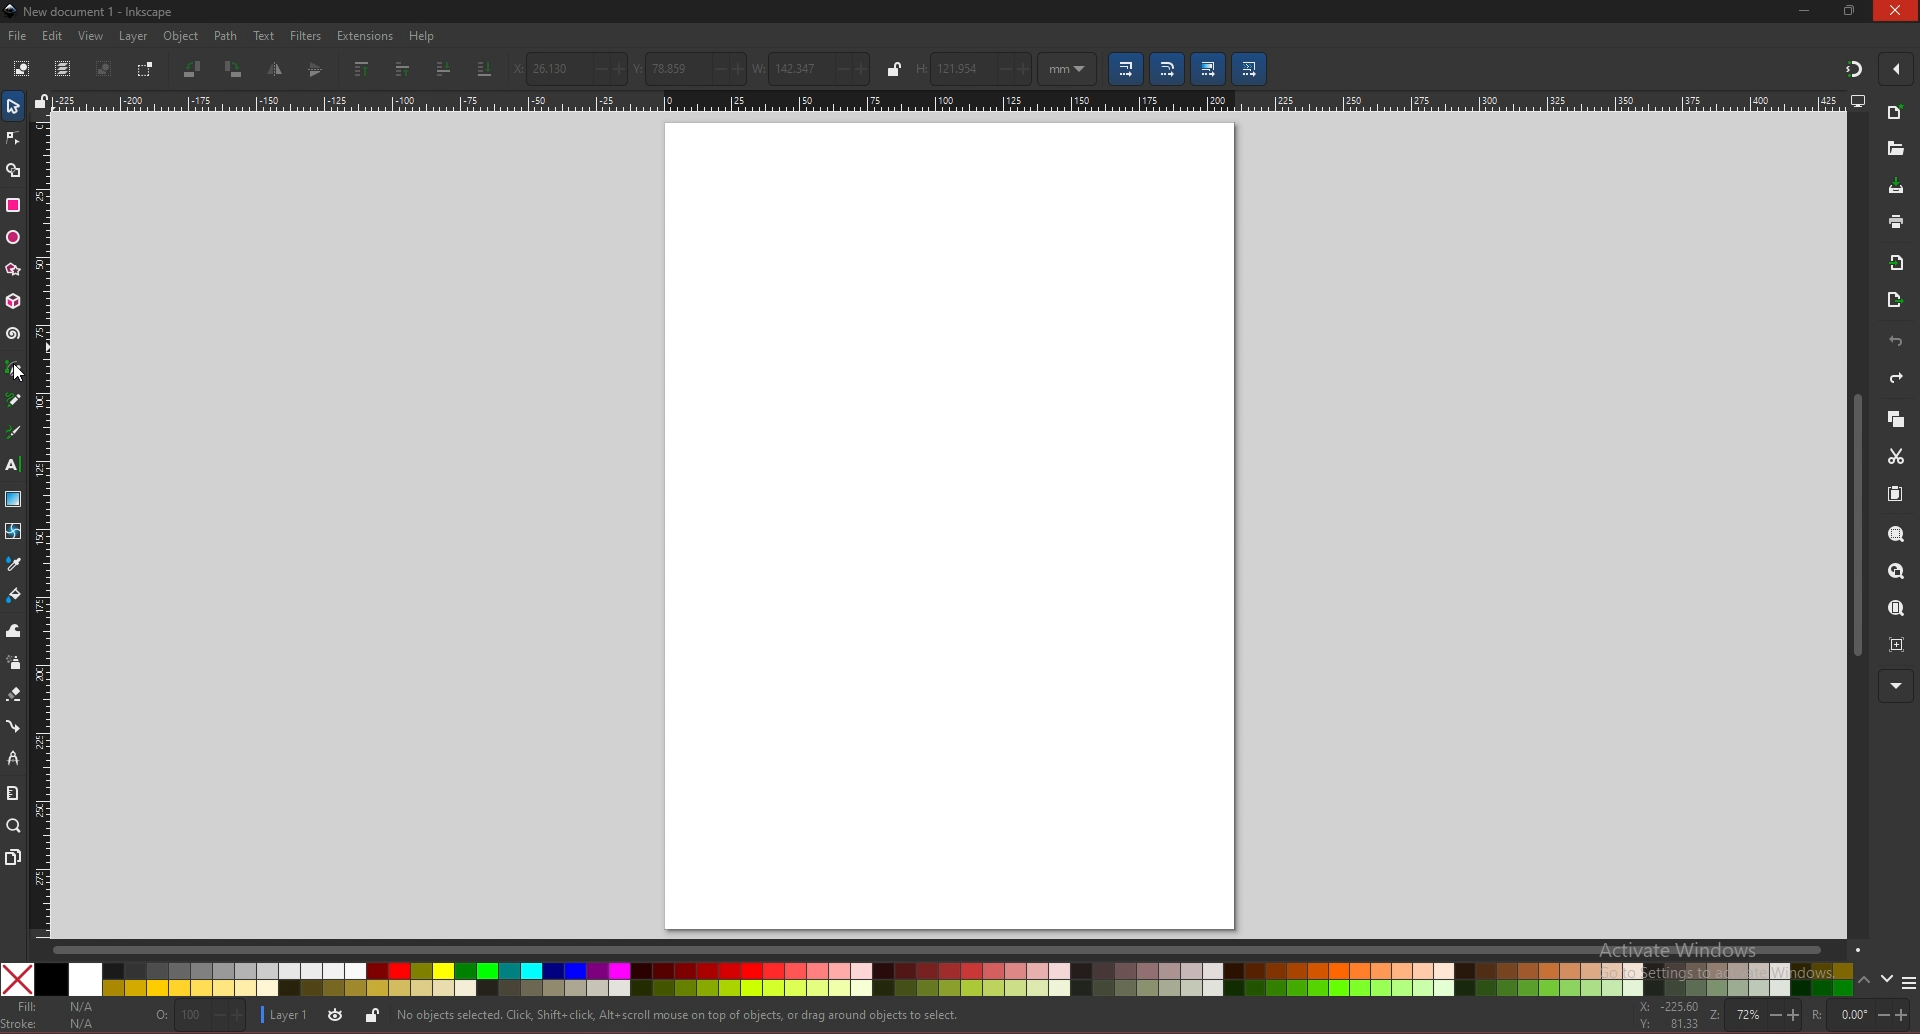 The height and width of the screenshot is (1034, 1920). I want to click on undo, so click(1896, 342).